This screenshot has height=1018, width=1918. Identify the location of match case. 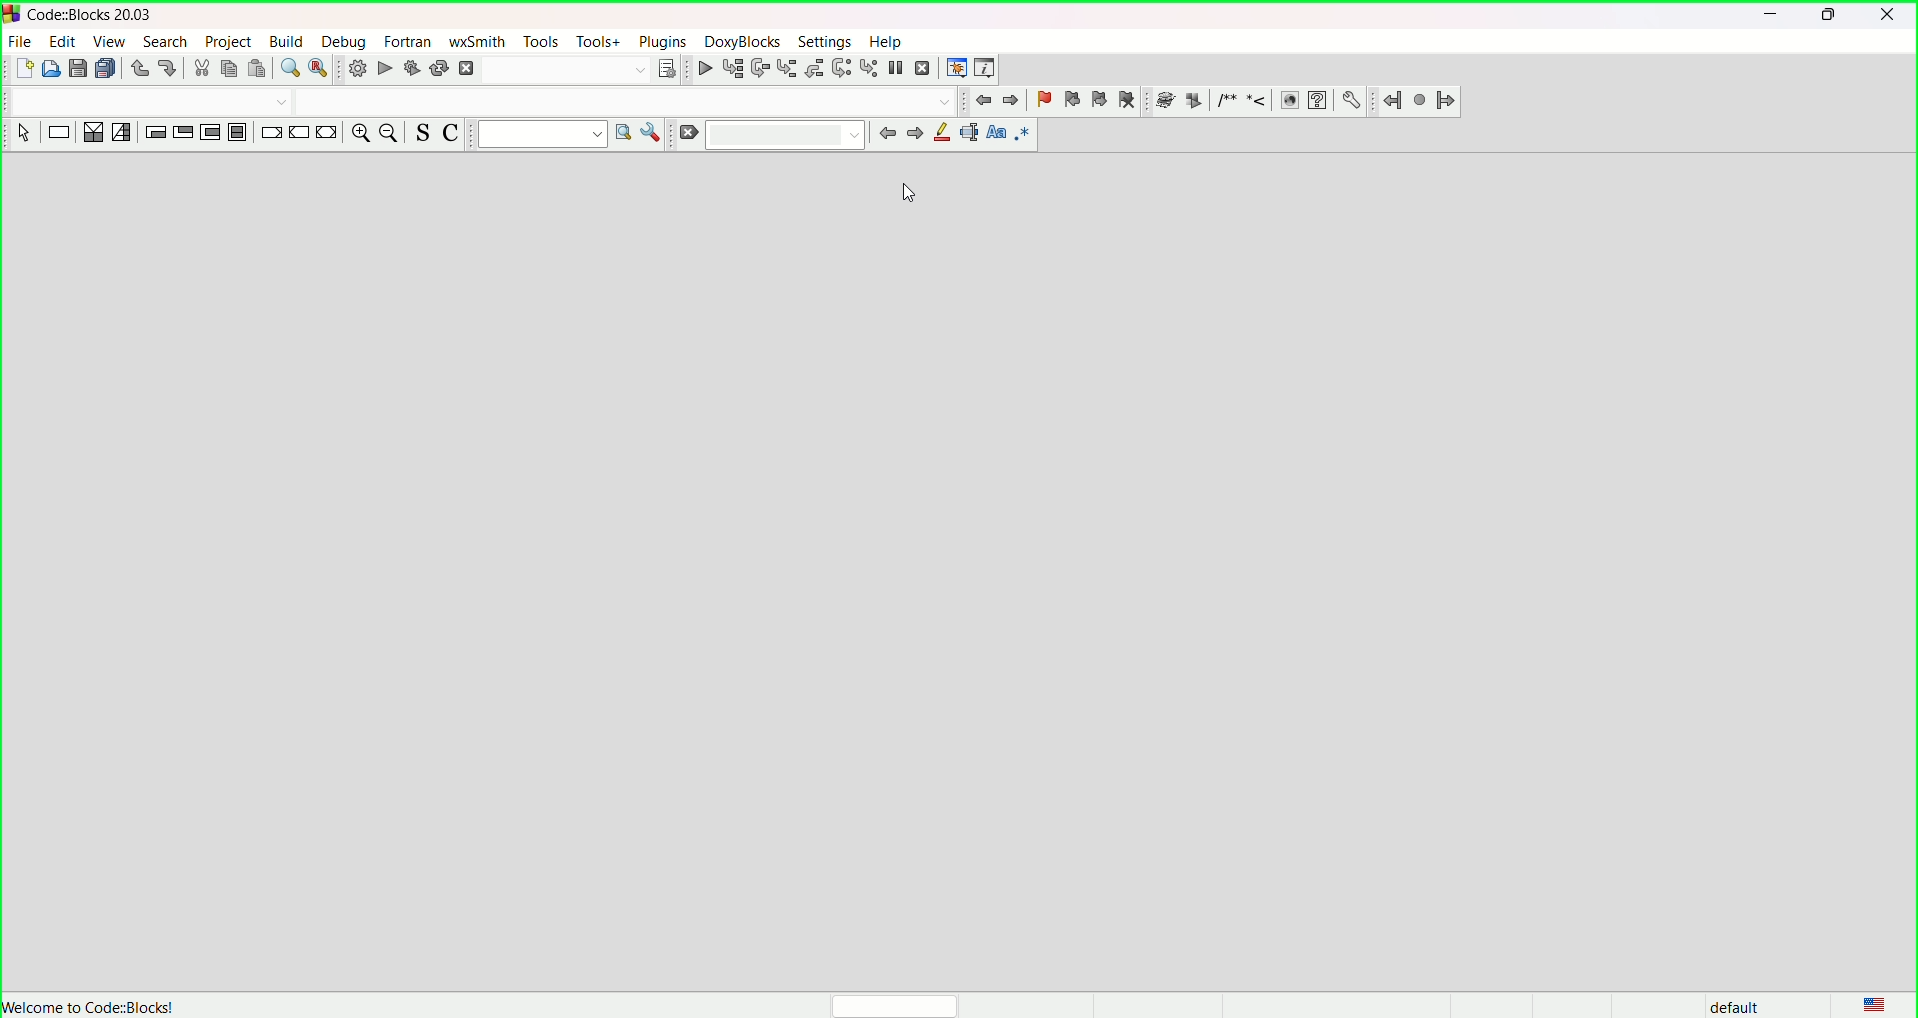
(998, 132).